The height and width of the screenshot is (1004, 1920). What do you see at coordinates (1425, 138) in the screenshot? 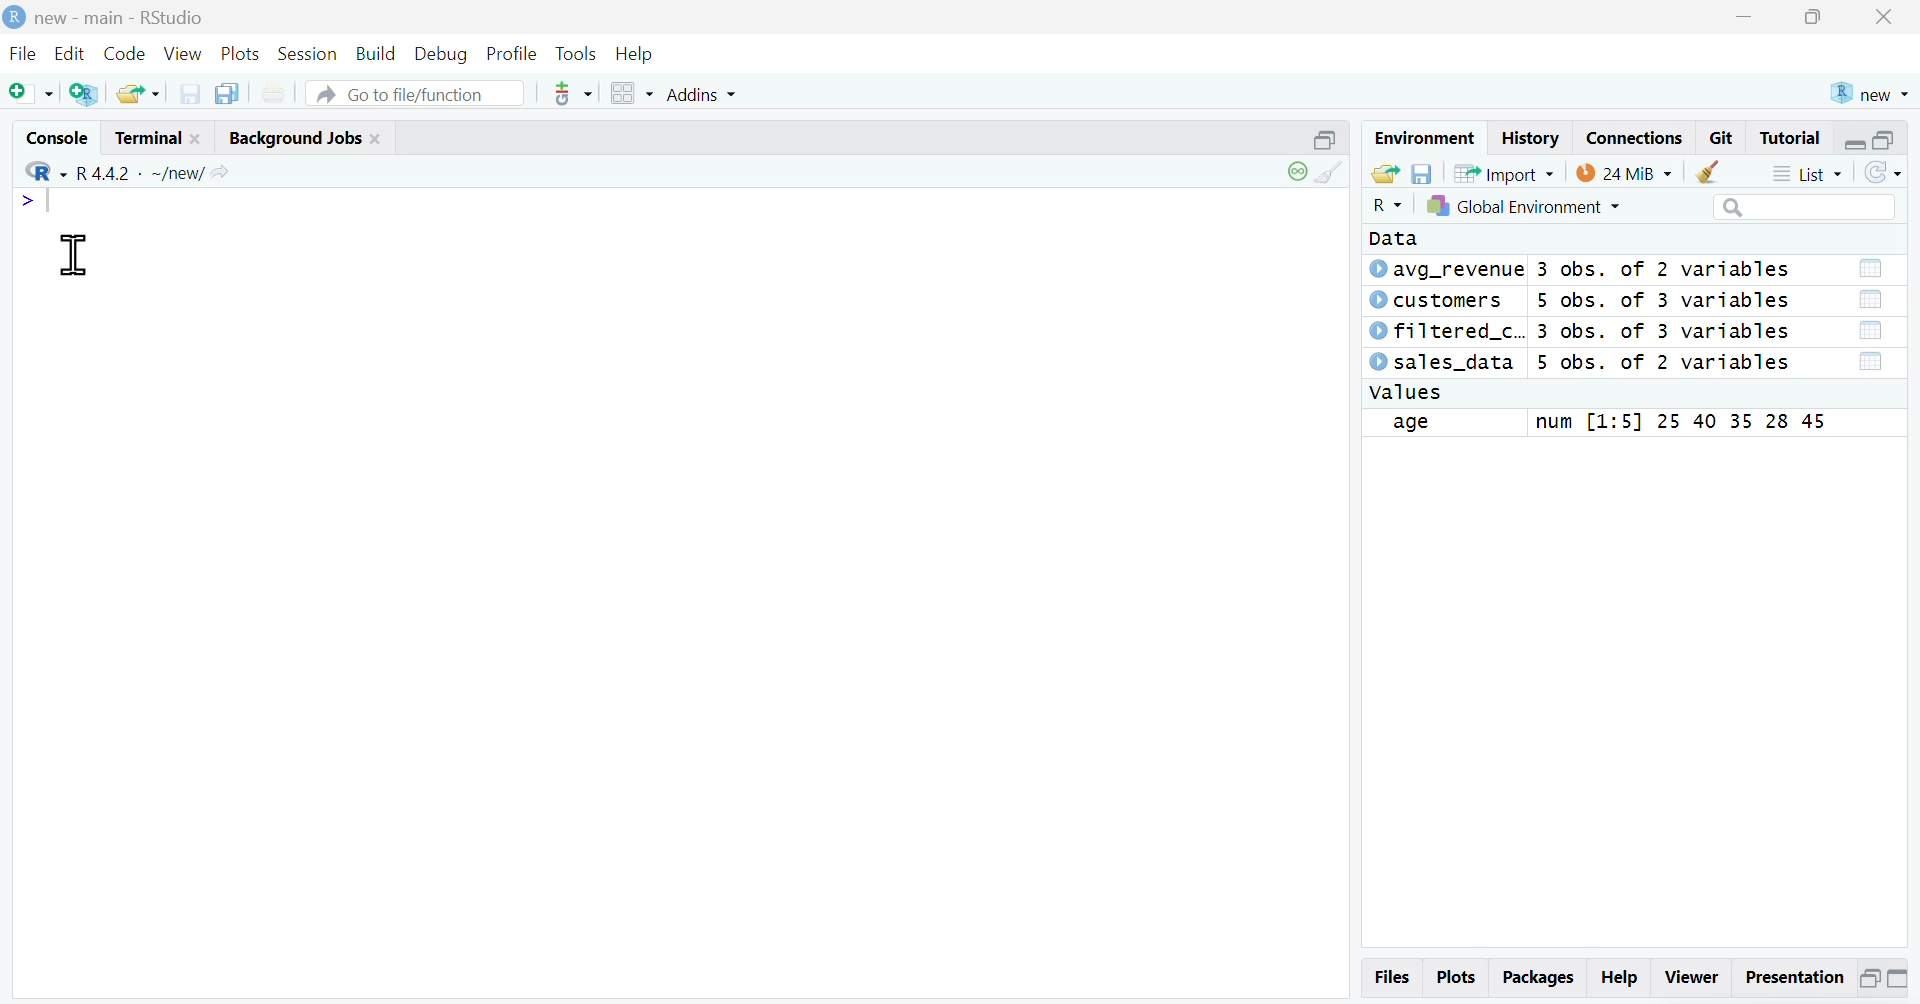
I see `Environment` at bounding box center [1425, 138].